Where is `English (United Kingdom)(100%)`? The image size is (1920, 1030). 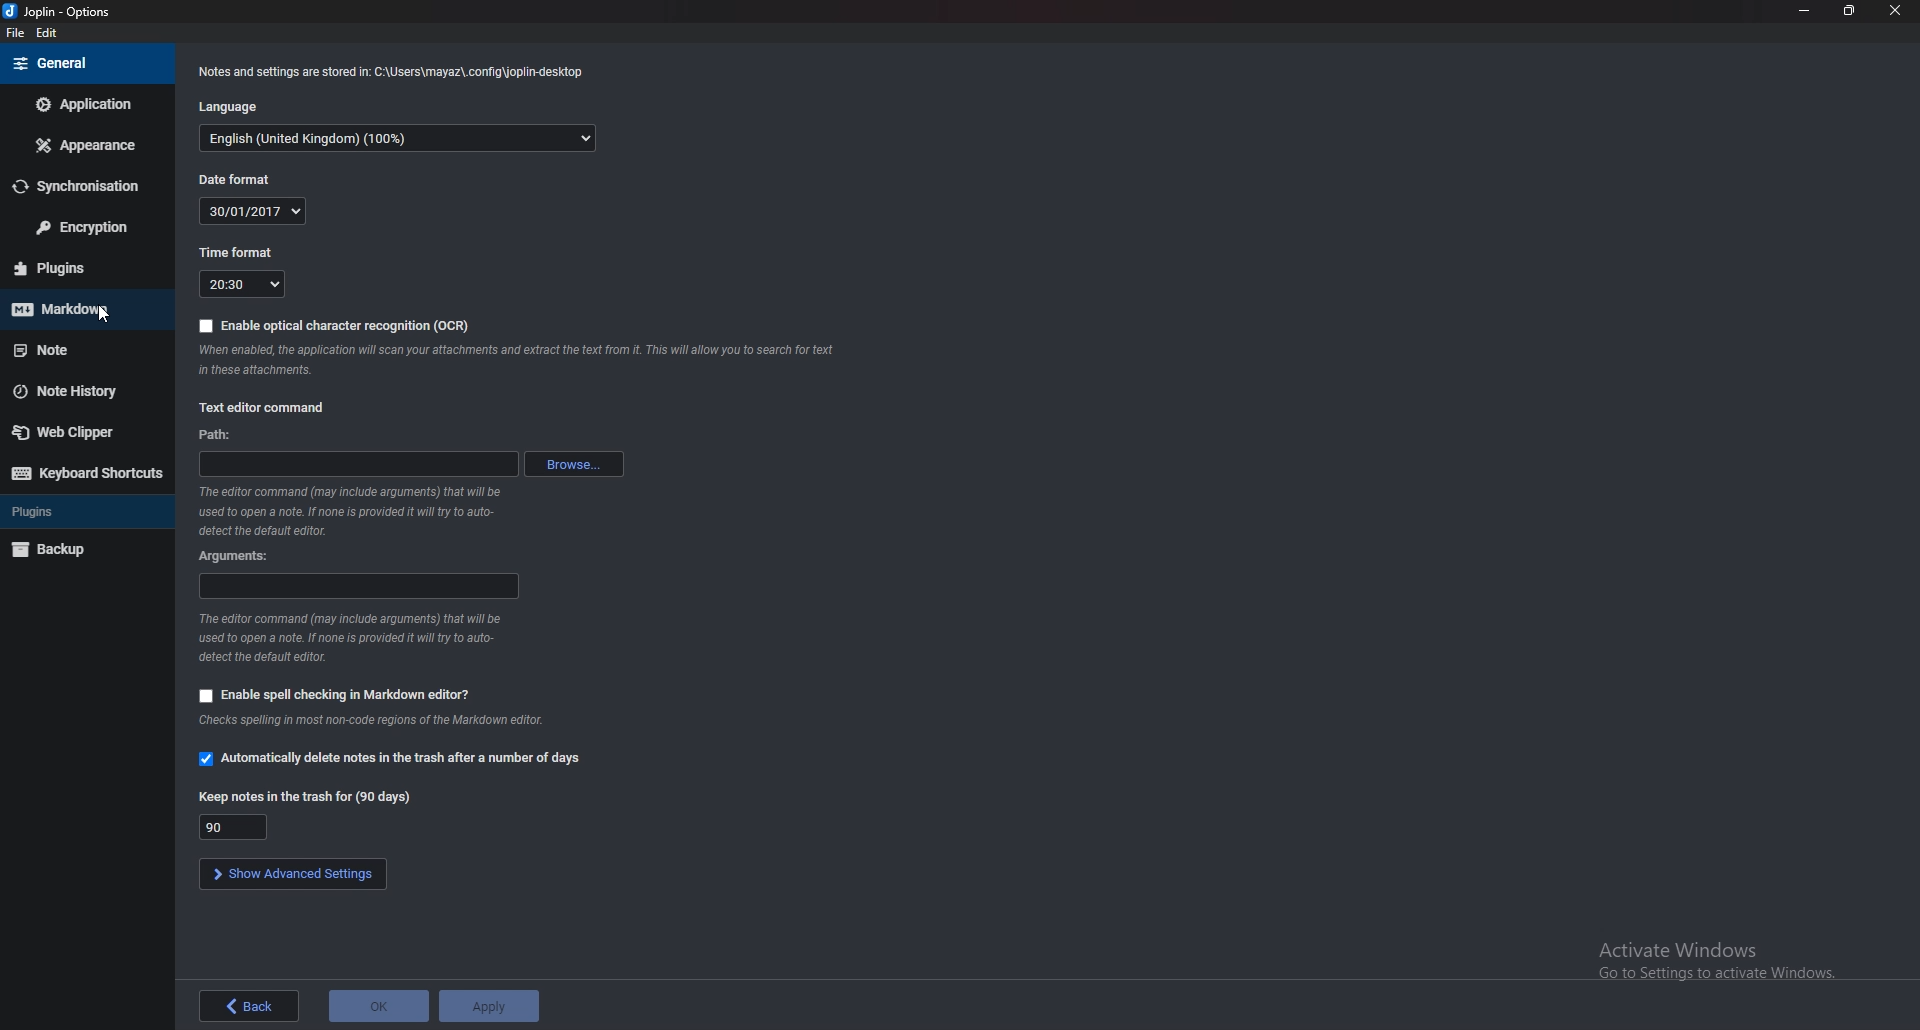
English (United Kingdom)(100%) is located at coordinates (397, 139).